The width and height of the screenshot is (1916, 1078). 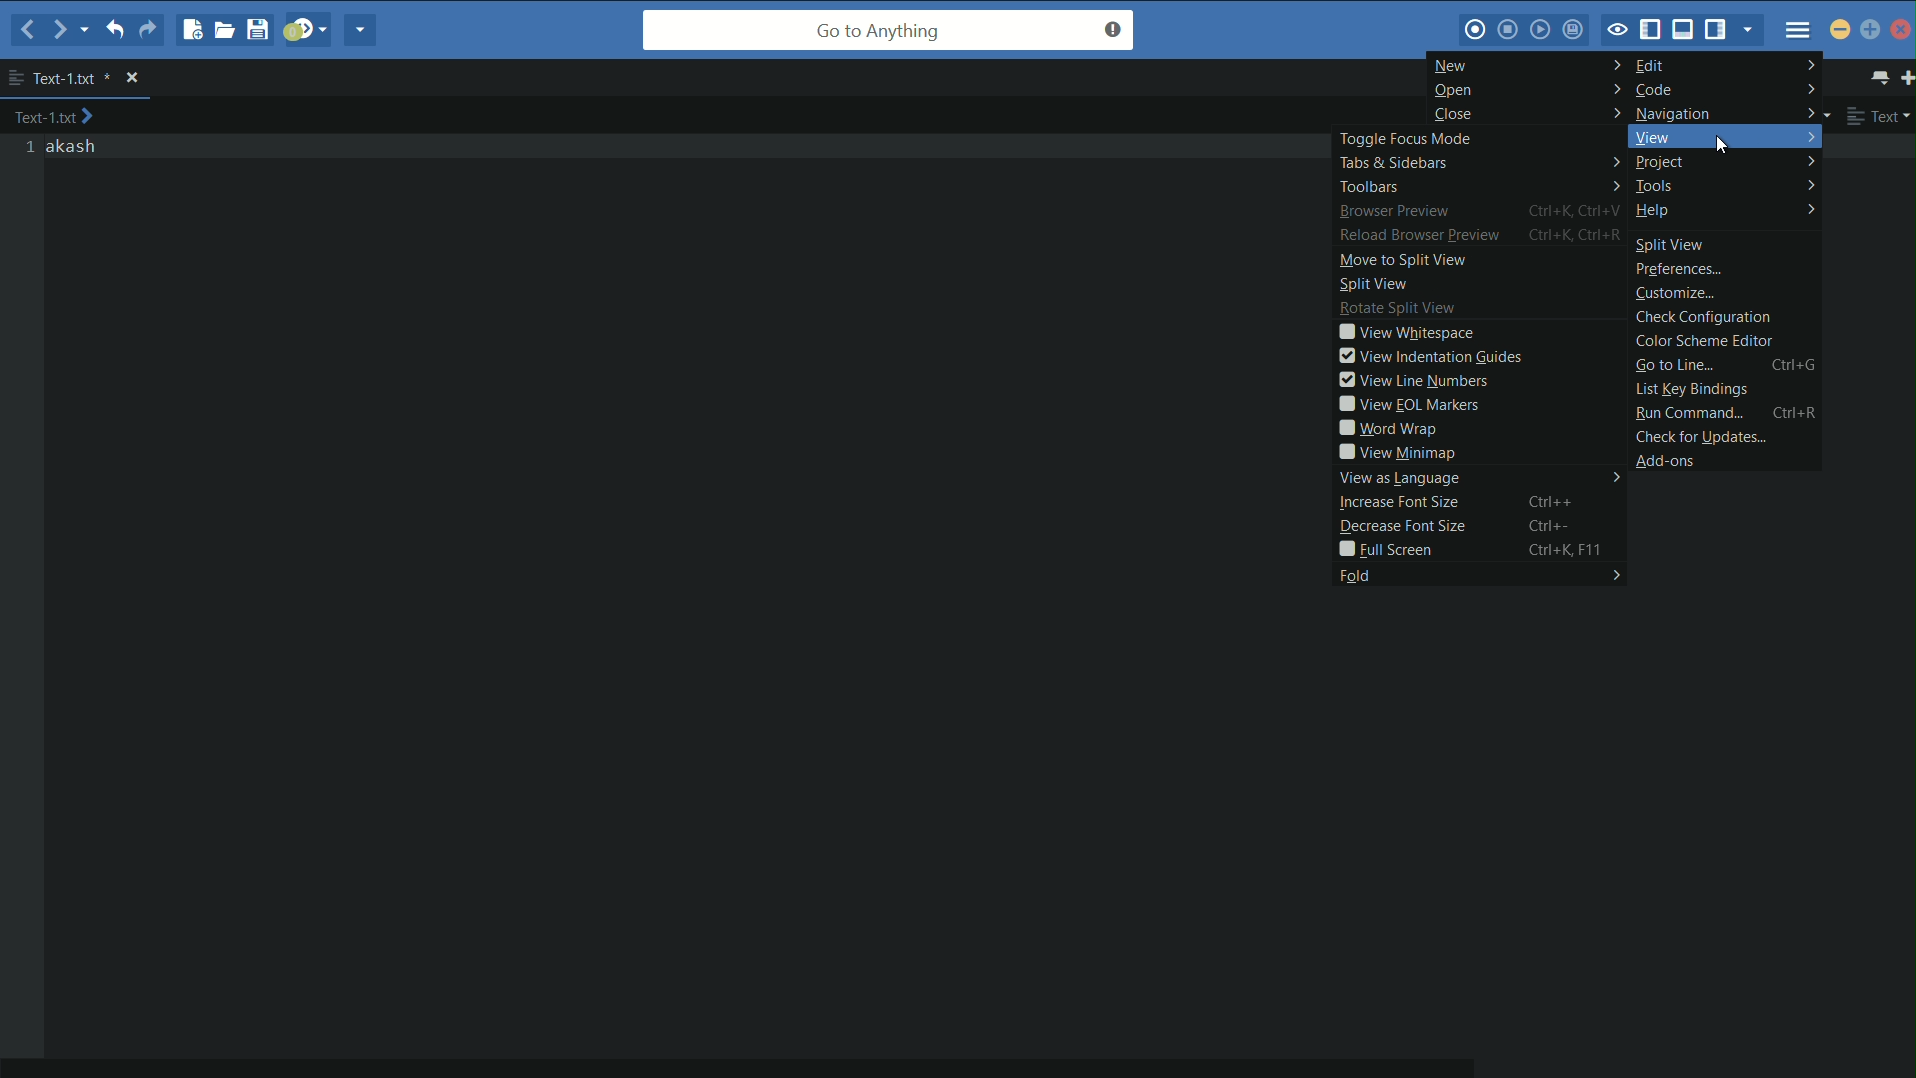 I want to click on navigation, so click(x=1727, y=112).